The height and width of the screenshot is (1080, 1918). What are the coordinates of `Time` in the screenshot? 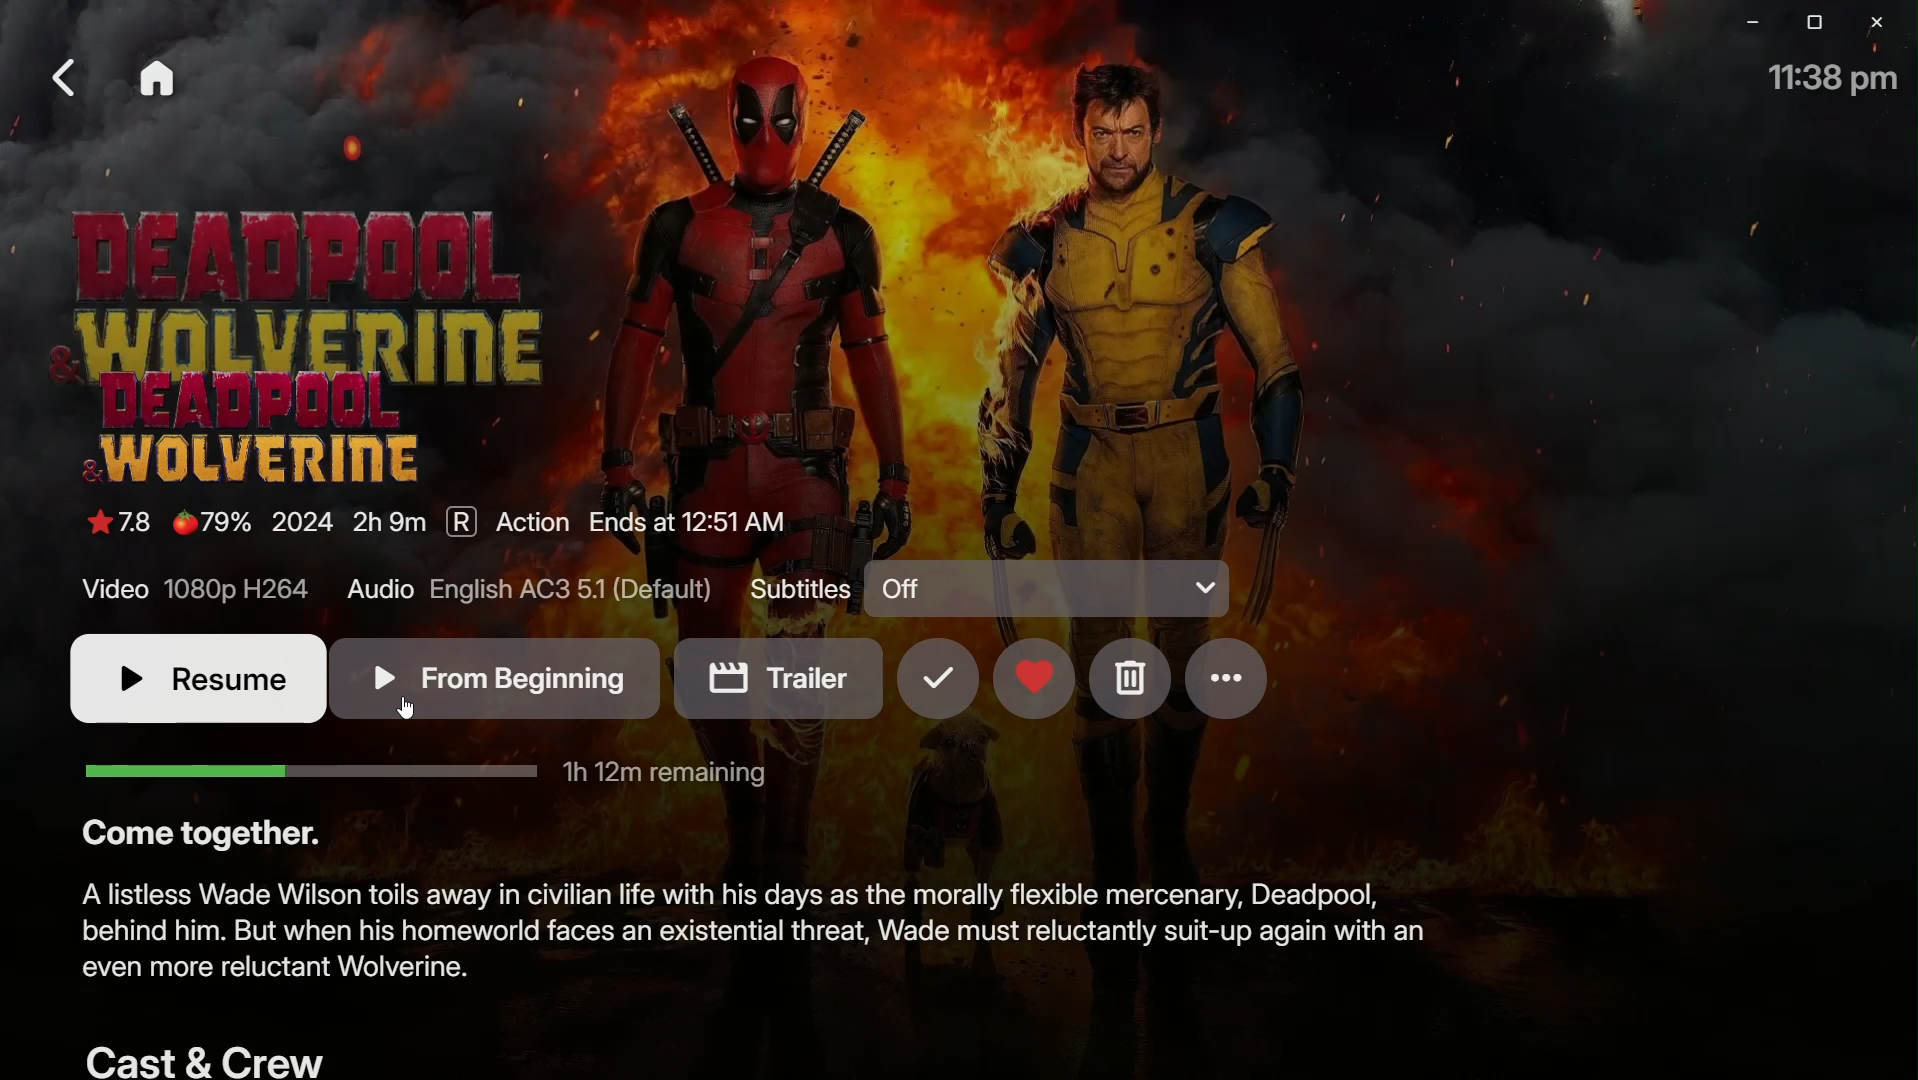 It's located at (1829, 77).